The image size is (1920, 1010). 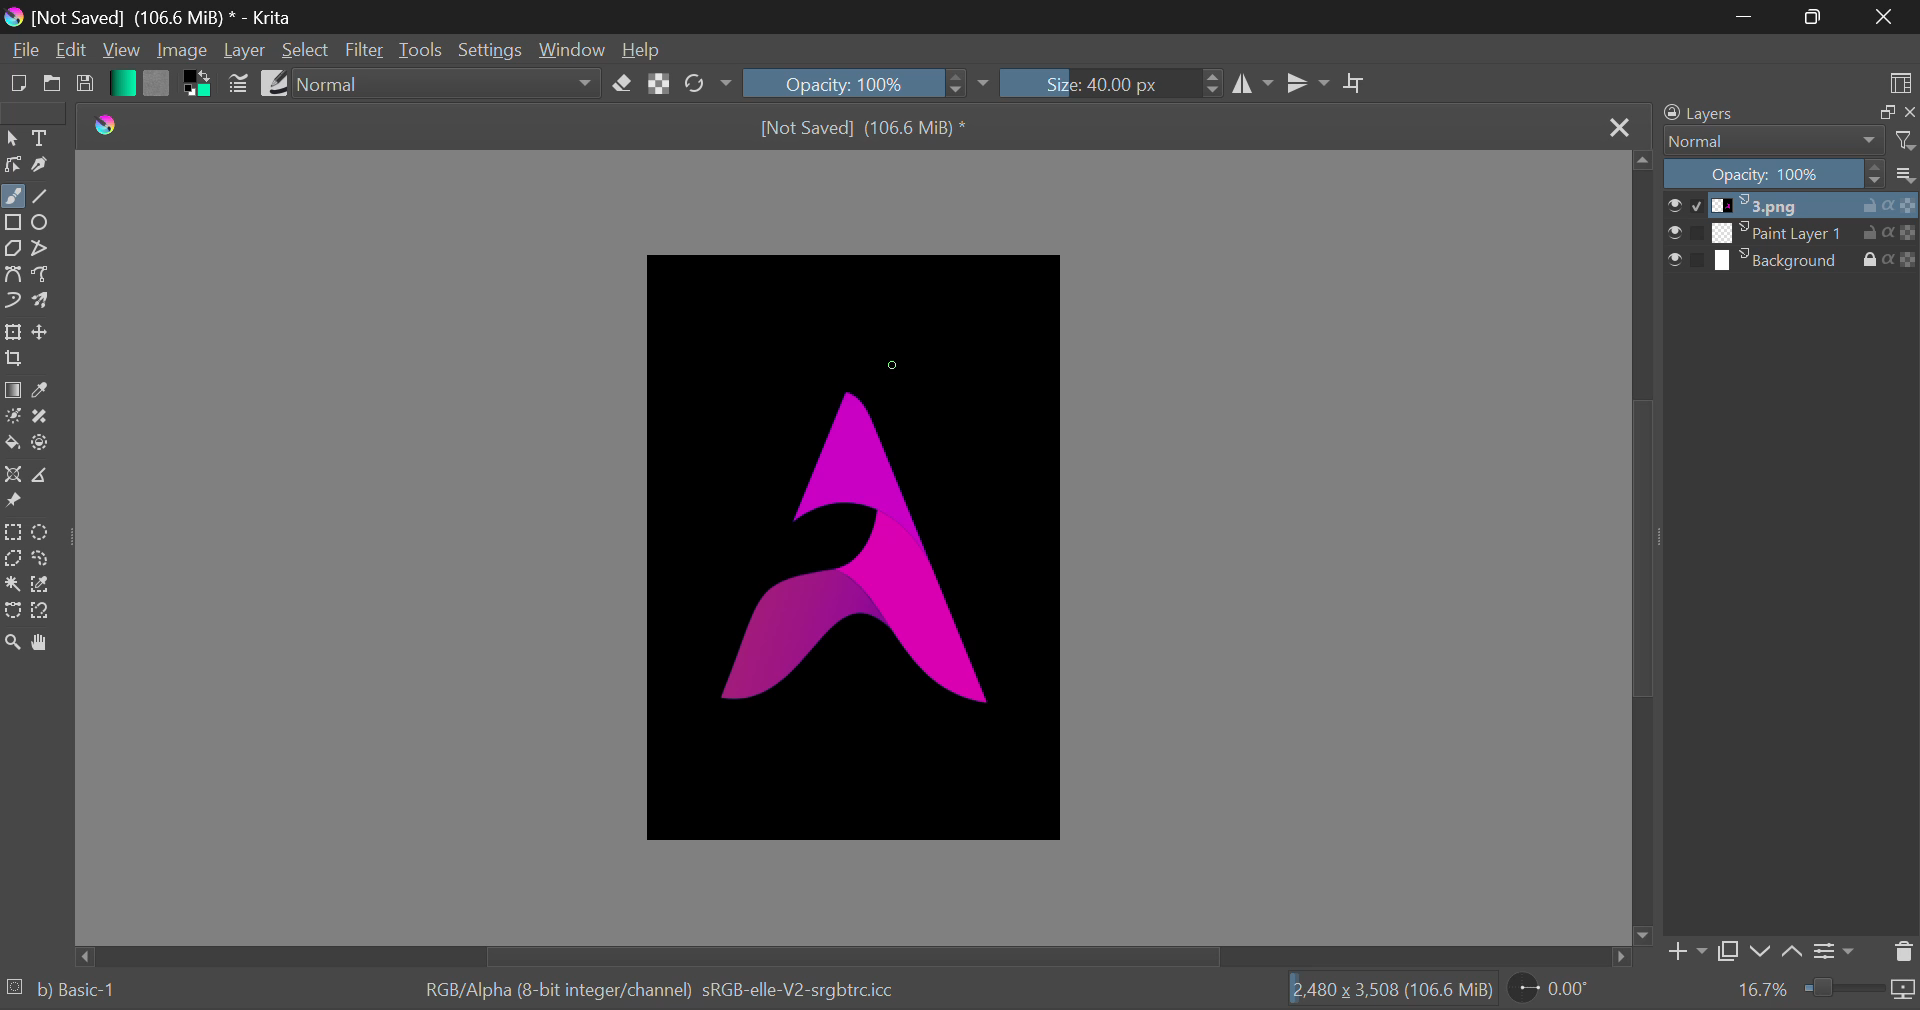 I want to click on Settings, so click(x=1838, y=949).